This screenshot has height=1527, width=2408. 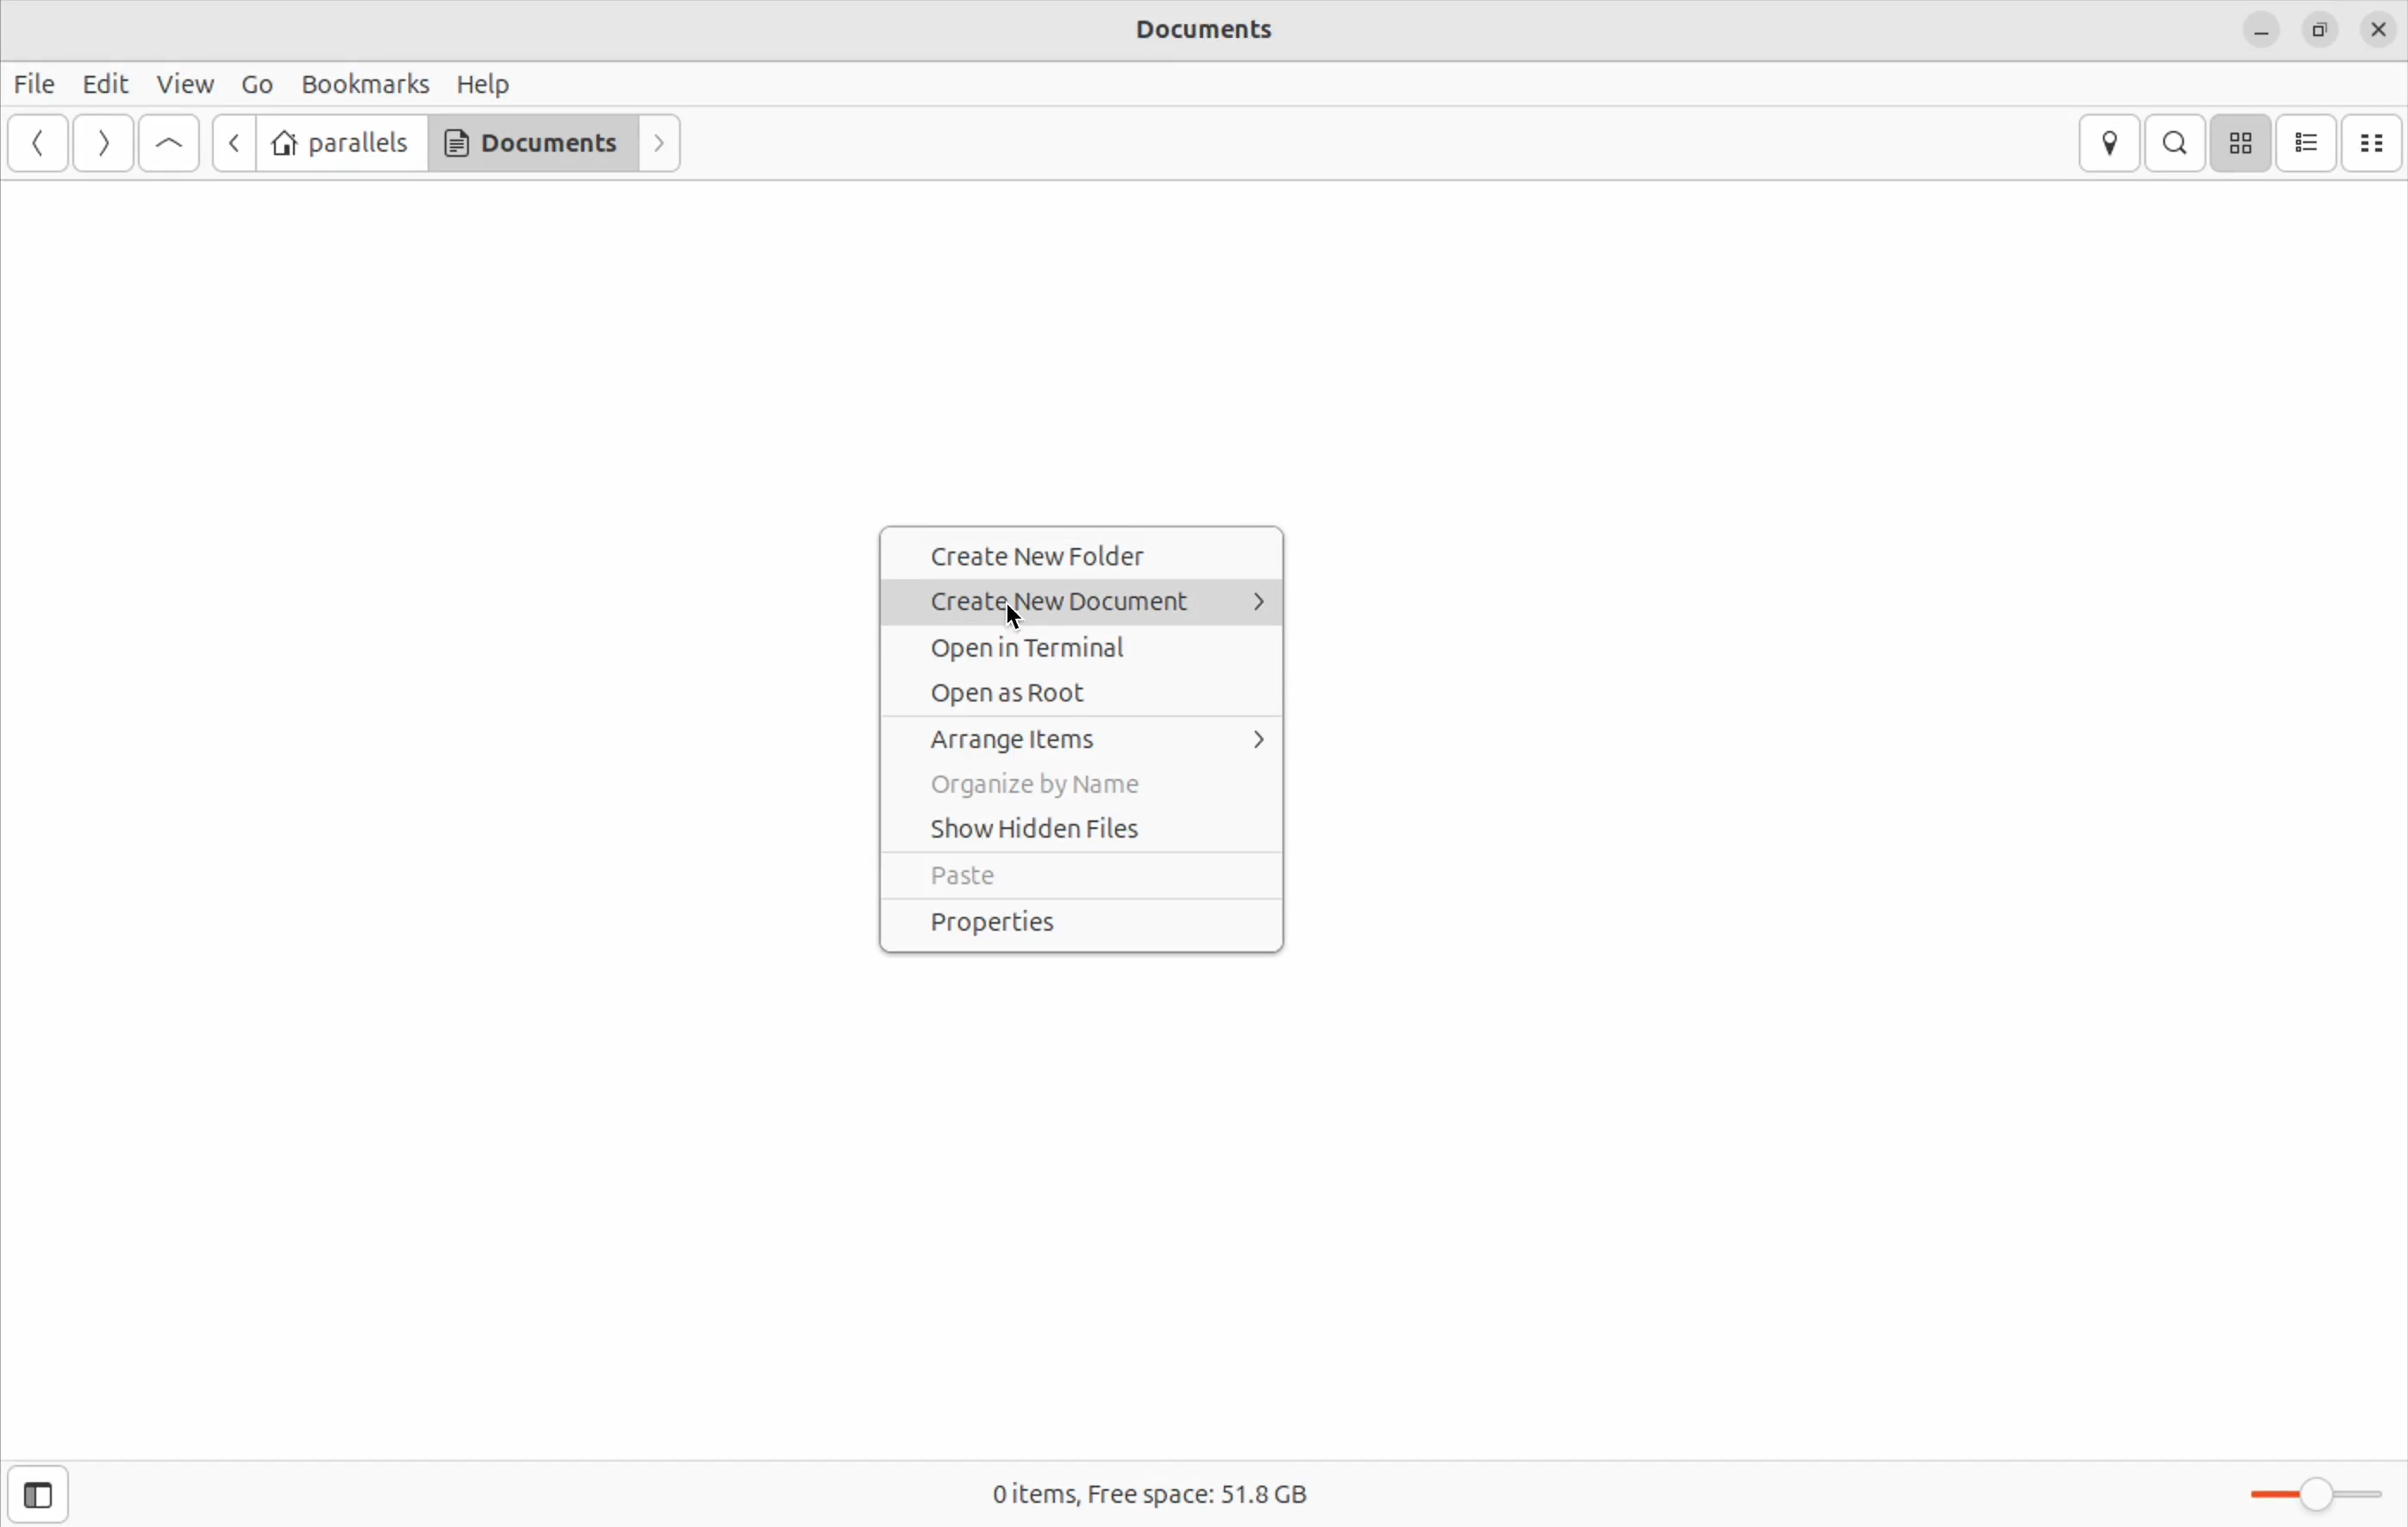 What do you see at coordinates (41, 145) in the screenshot?
I see `back ward` at bounding box center [41, 145].